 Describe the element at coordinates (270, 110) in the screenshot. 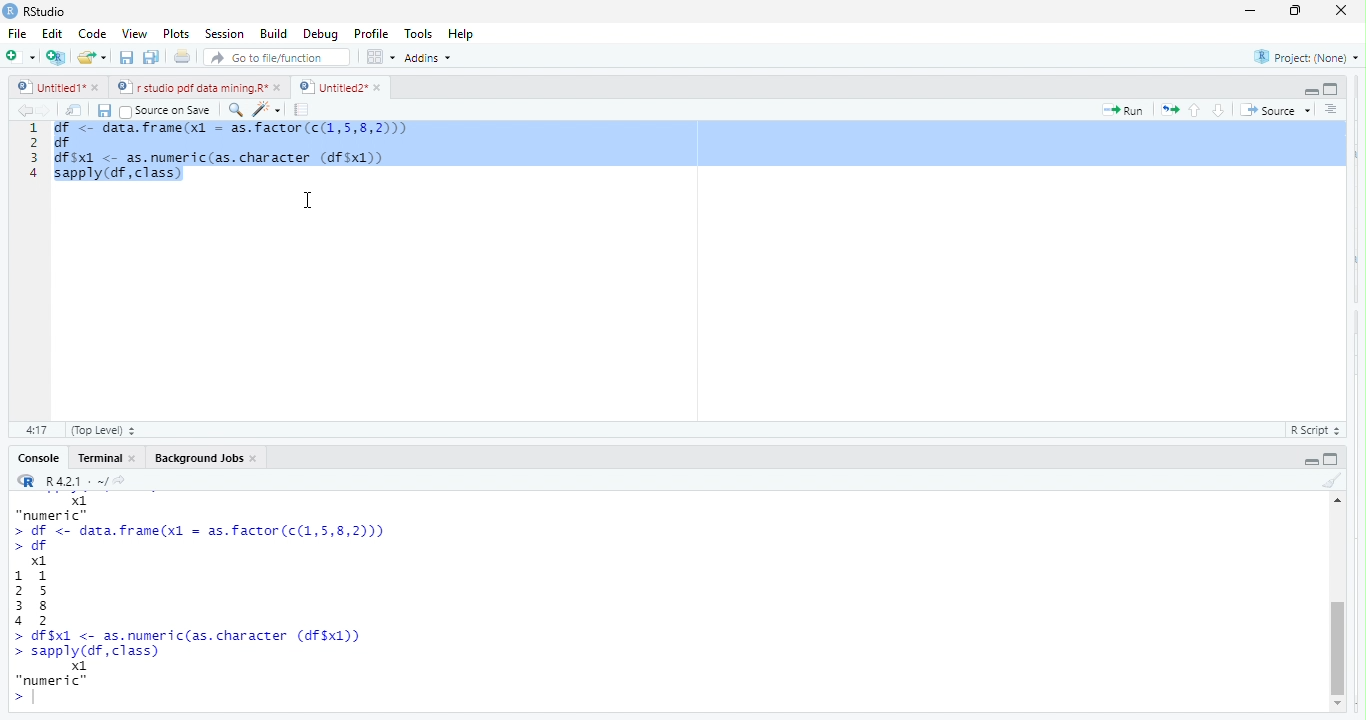

I see `code tools` at that location.